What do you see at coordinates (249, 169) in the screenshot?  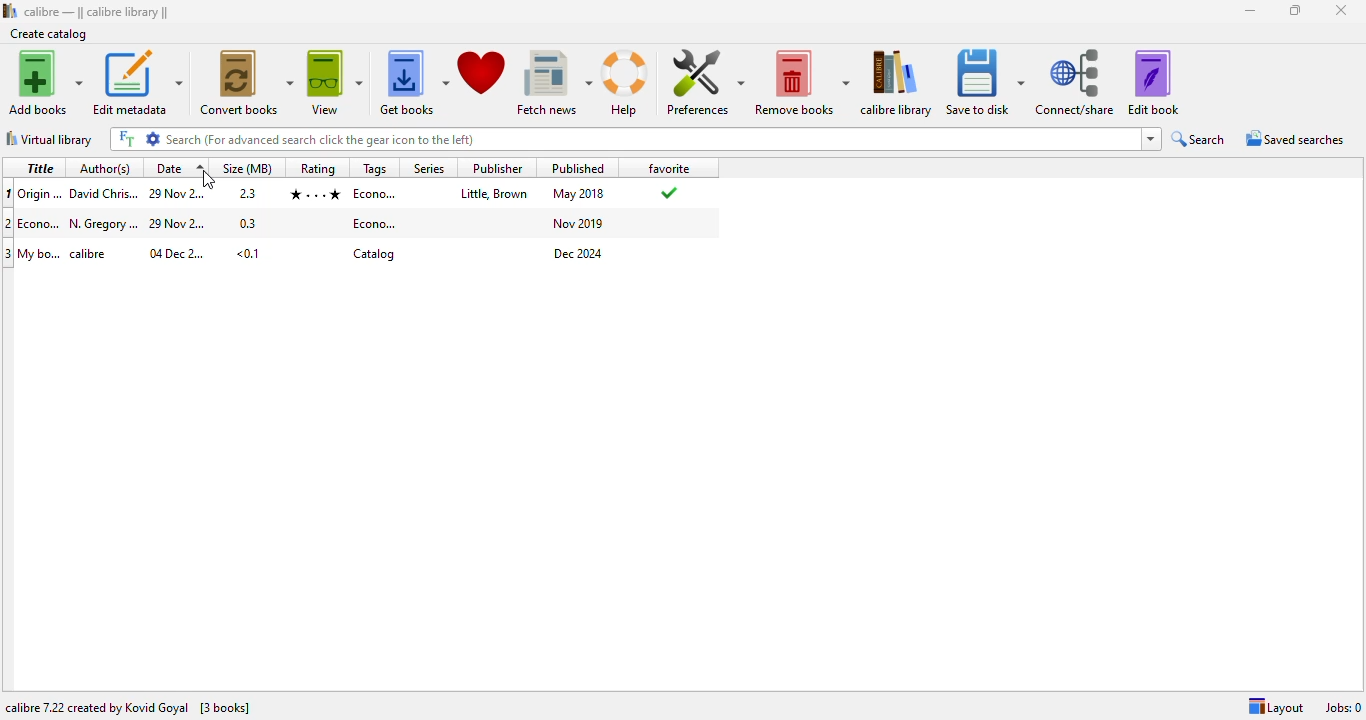 I see `size(MB)` at bounding box center [249, 169].